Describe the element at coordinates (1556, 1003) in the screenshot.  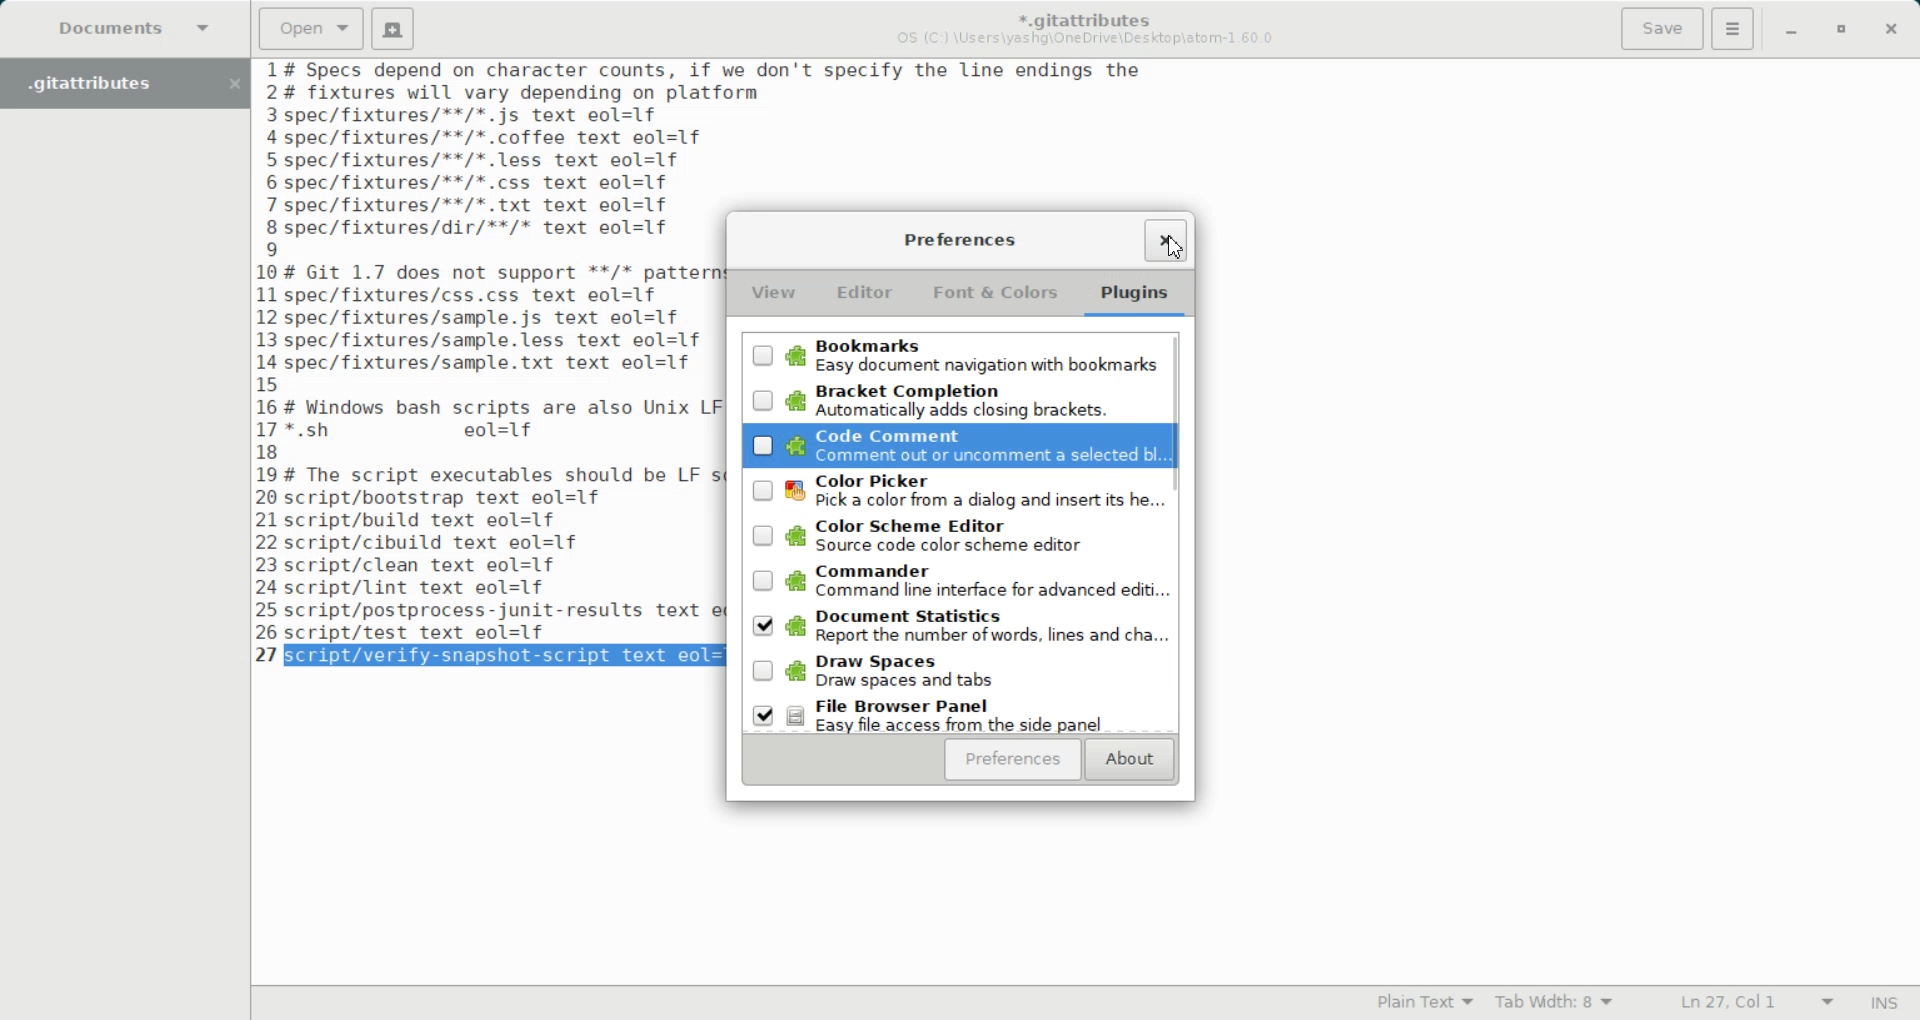
I see `Tab Width: 9` at that location.